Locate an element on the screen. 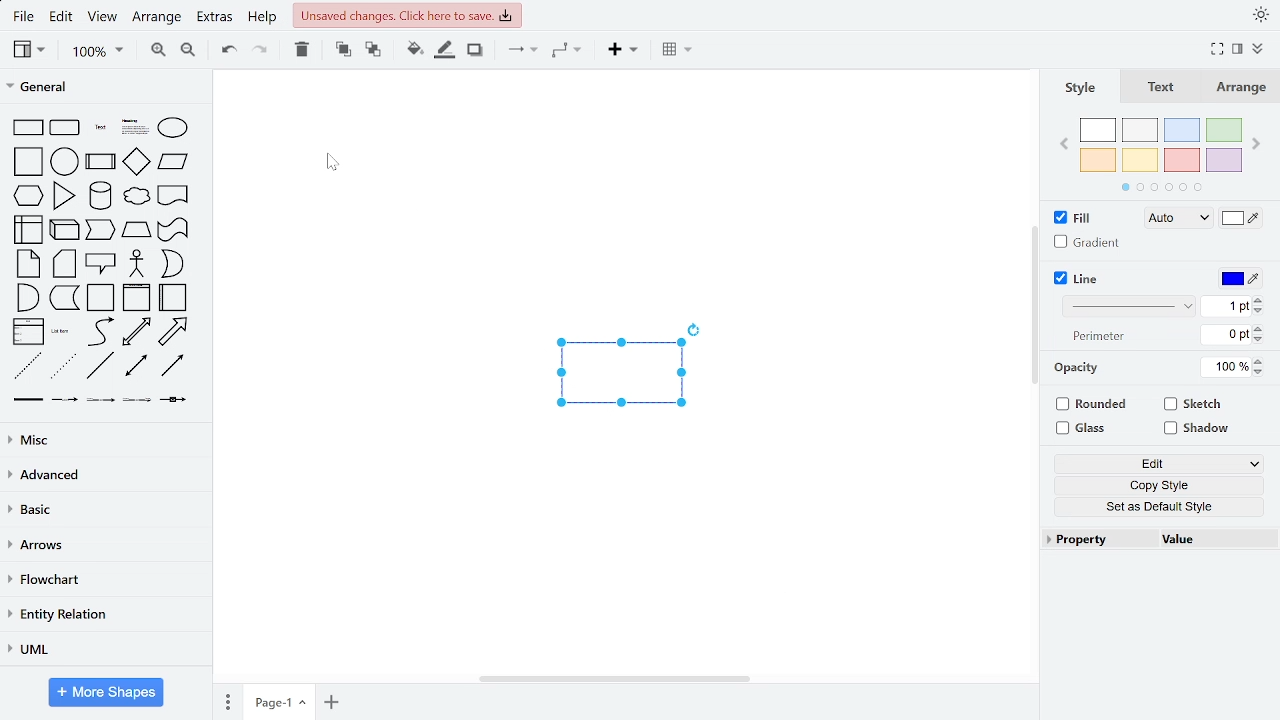 This screenshot has height=720, width=1280. apearence is located at coordinates (1261, 15).